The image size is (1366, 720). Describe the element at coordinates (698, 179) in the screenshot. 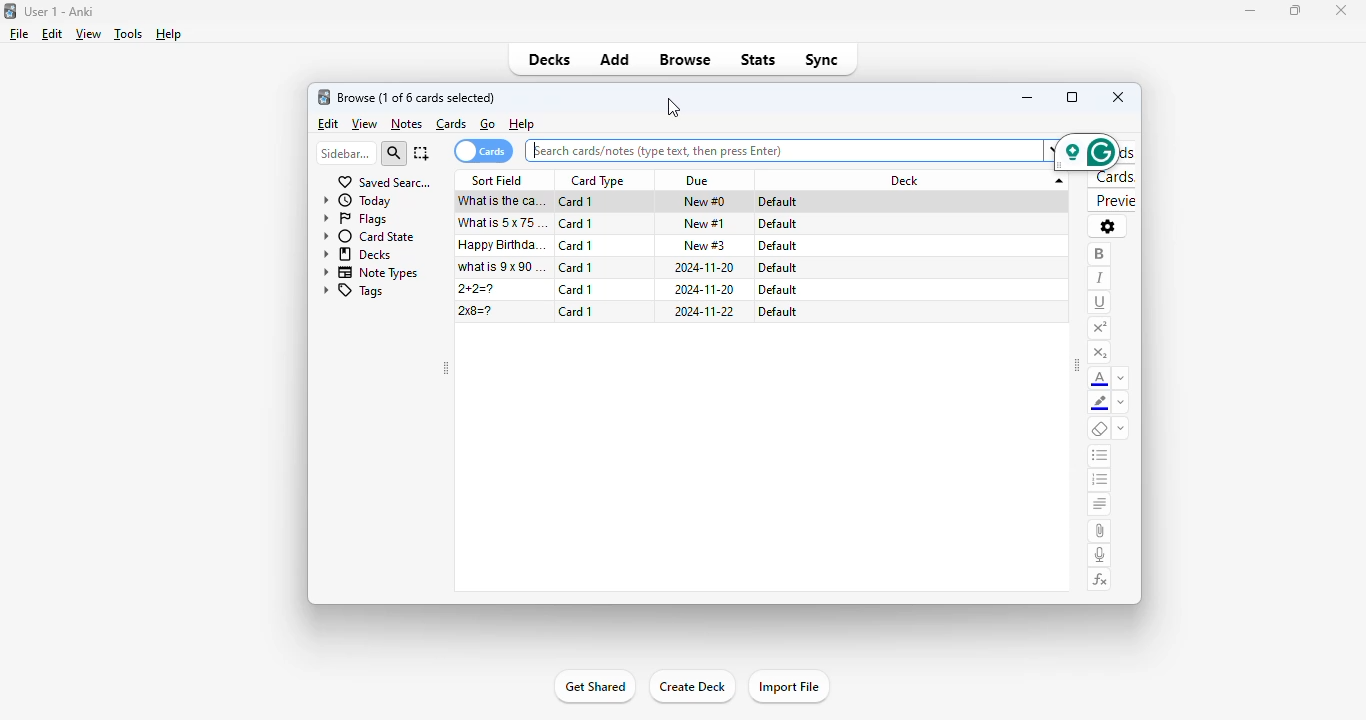

I see `due` at that location.